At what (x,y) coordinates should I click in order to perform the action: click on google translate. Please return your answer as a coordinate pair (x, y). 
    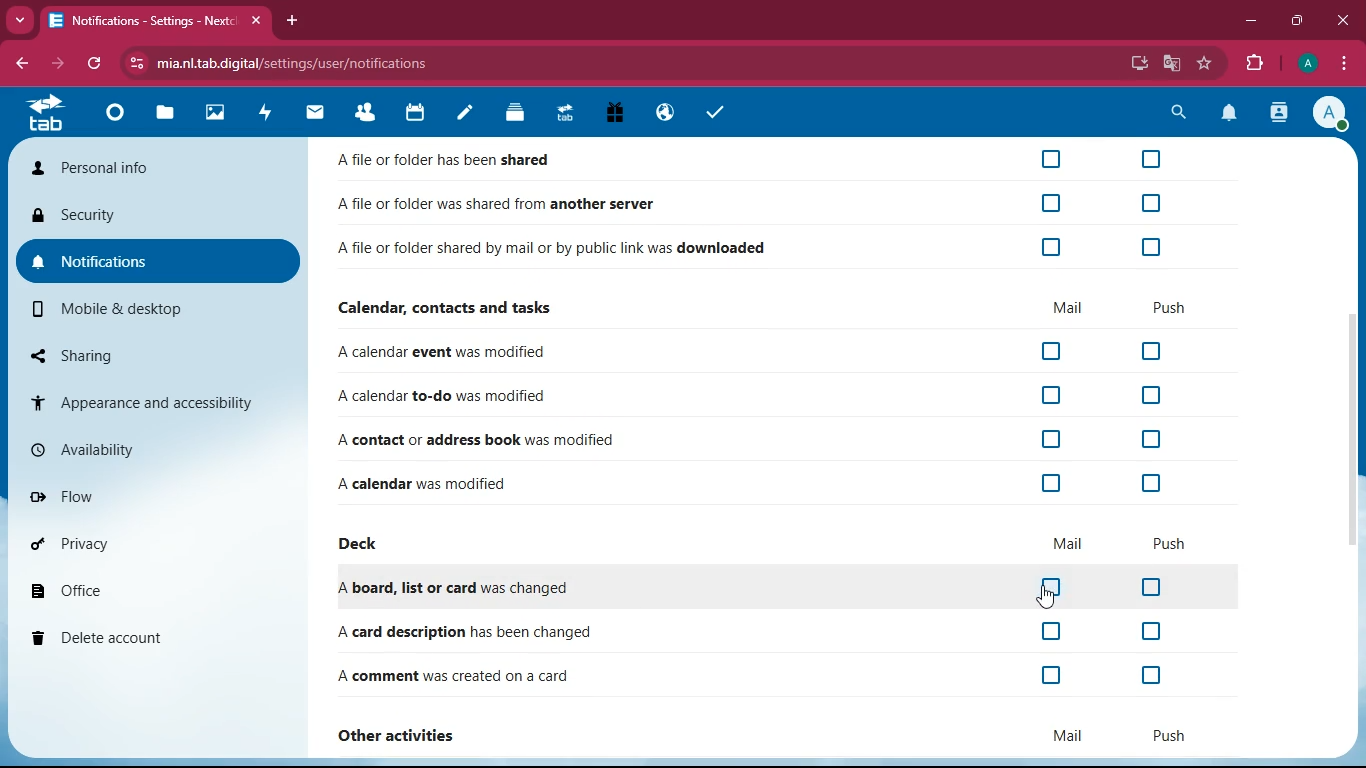
    Looking at the image, I should click on (1170, 64).